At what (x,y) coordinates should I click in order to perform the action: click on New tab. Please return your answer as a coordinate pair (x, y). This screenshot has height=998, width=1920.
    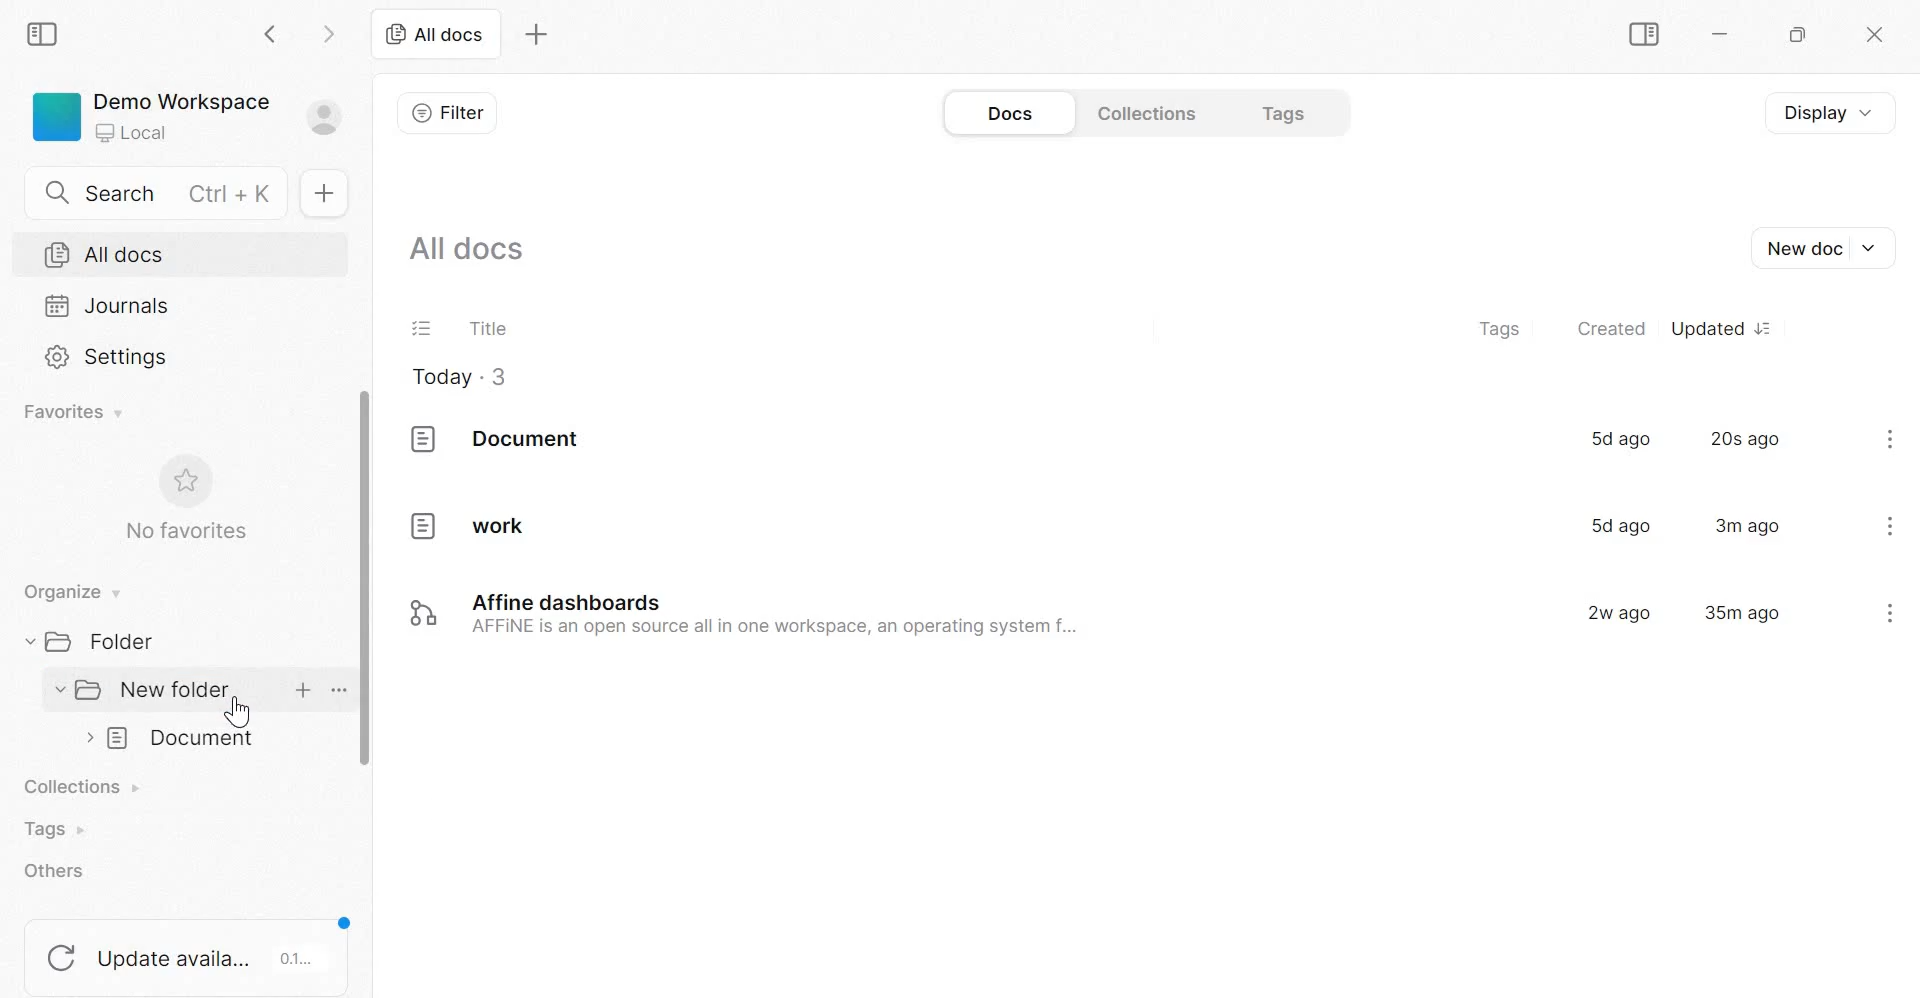
    Looking at the image, I should click on (536, 33).